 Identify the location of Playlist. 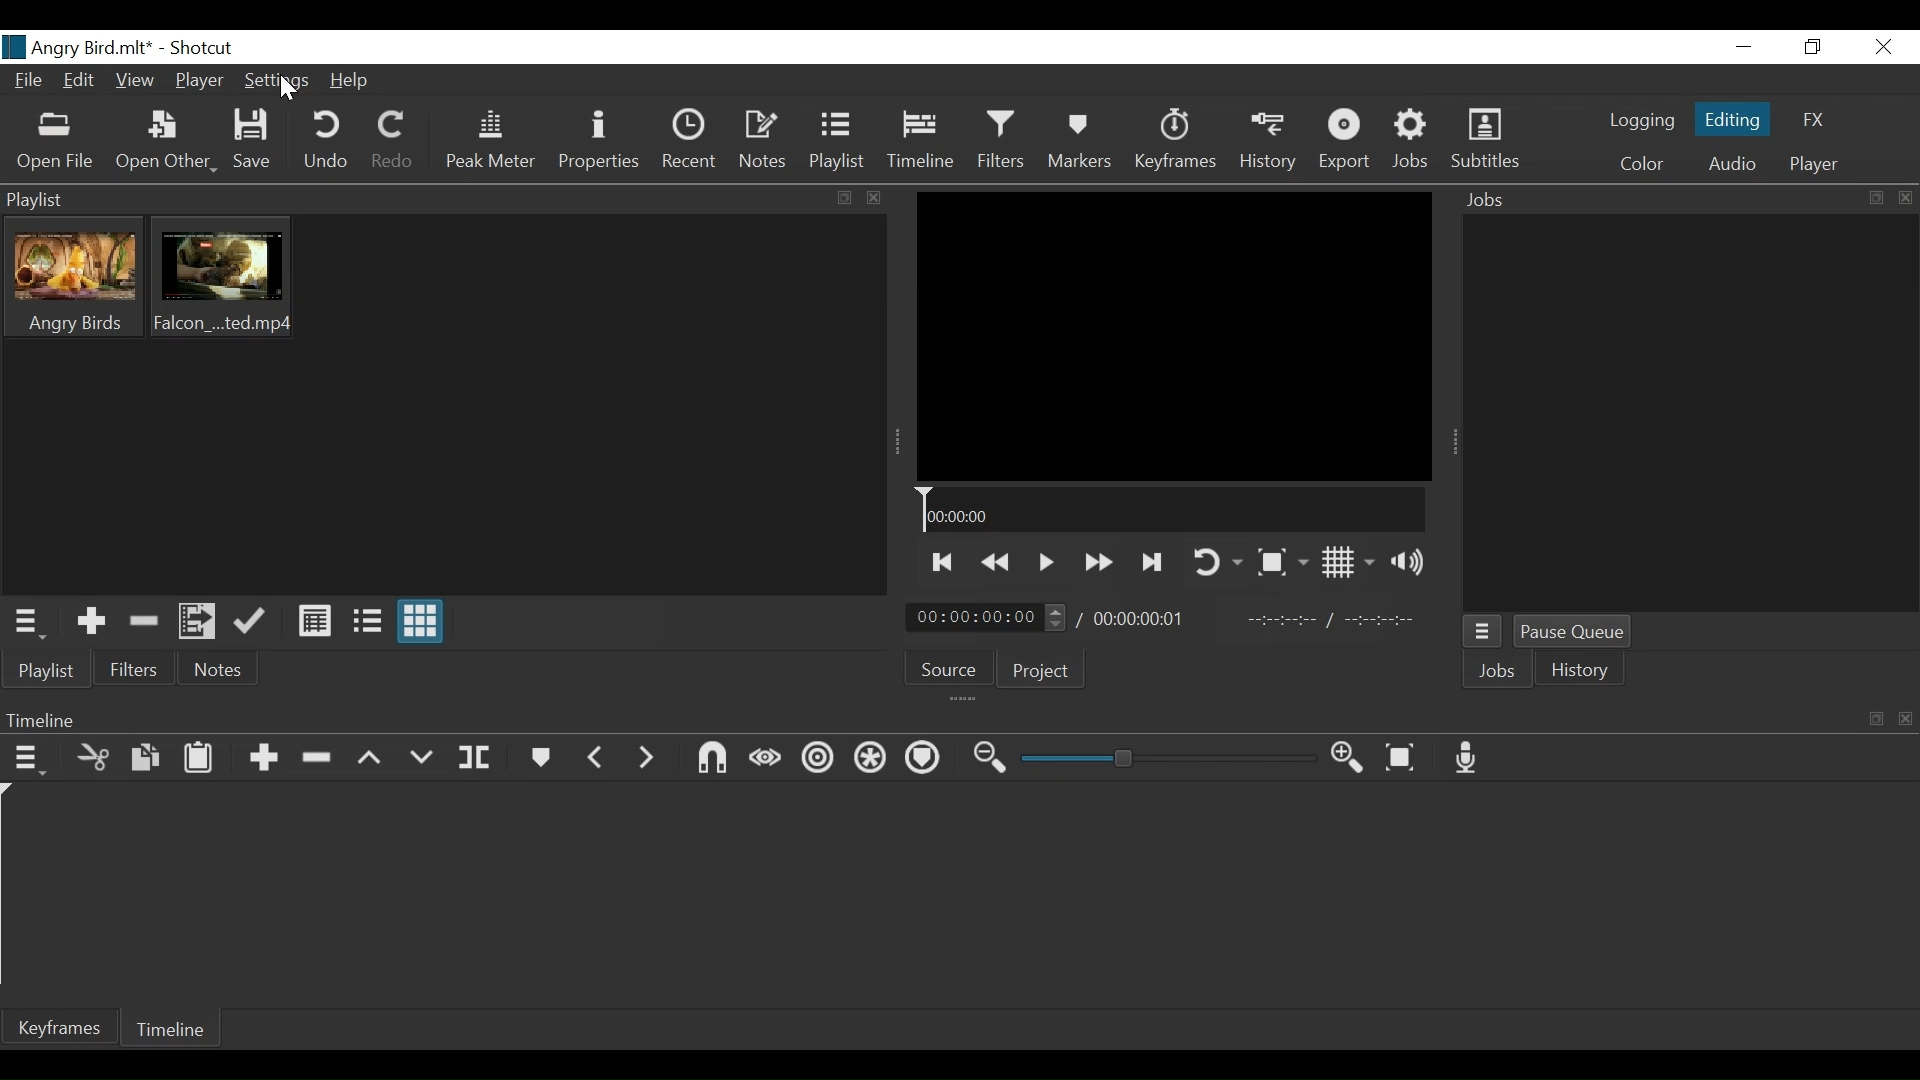
(838, 140).